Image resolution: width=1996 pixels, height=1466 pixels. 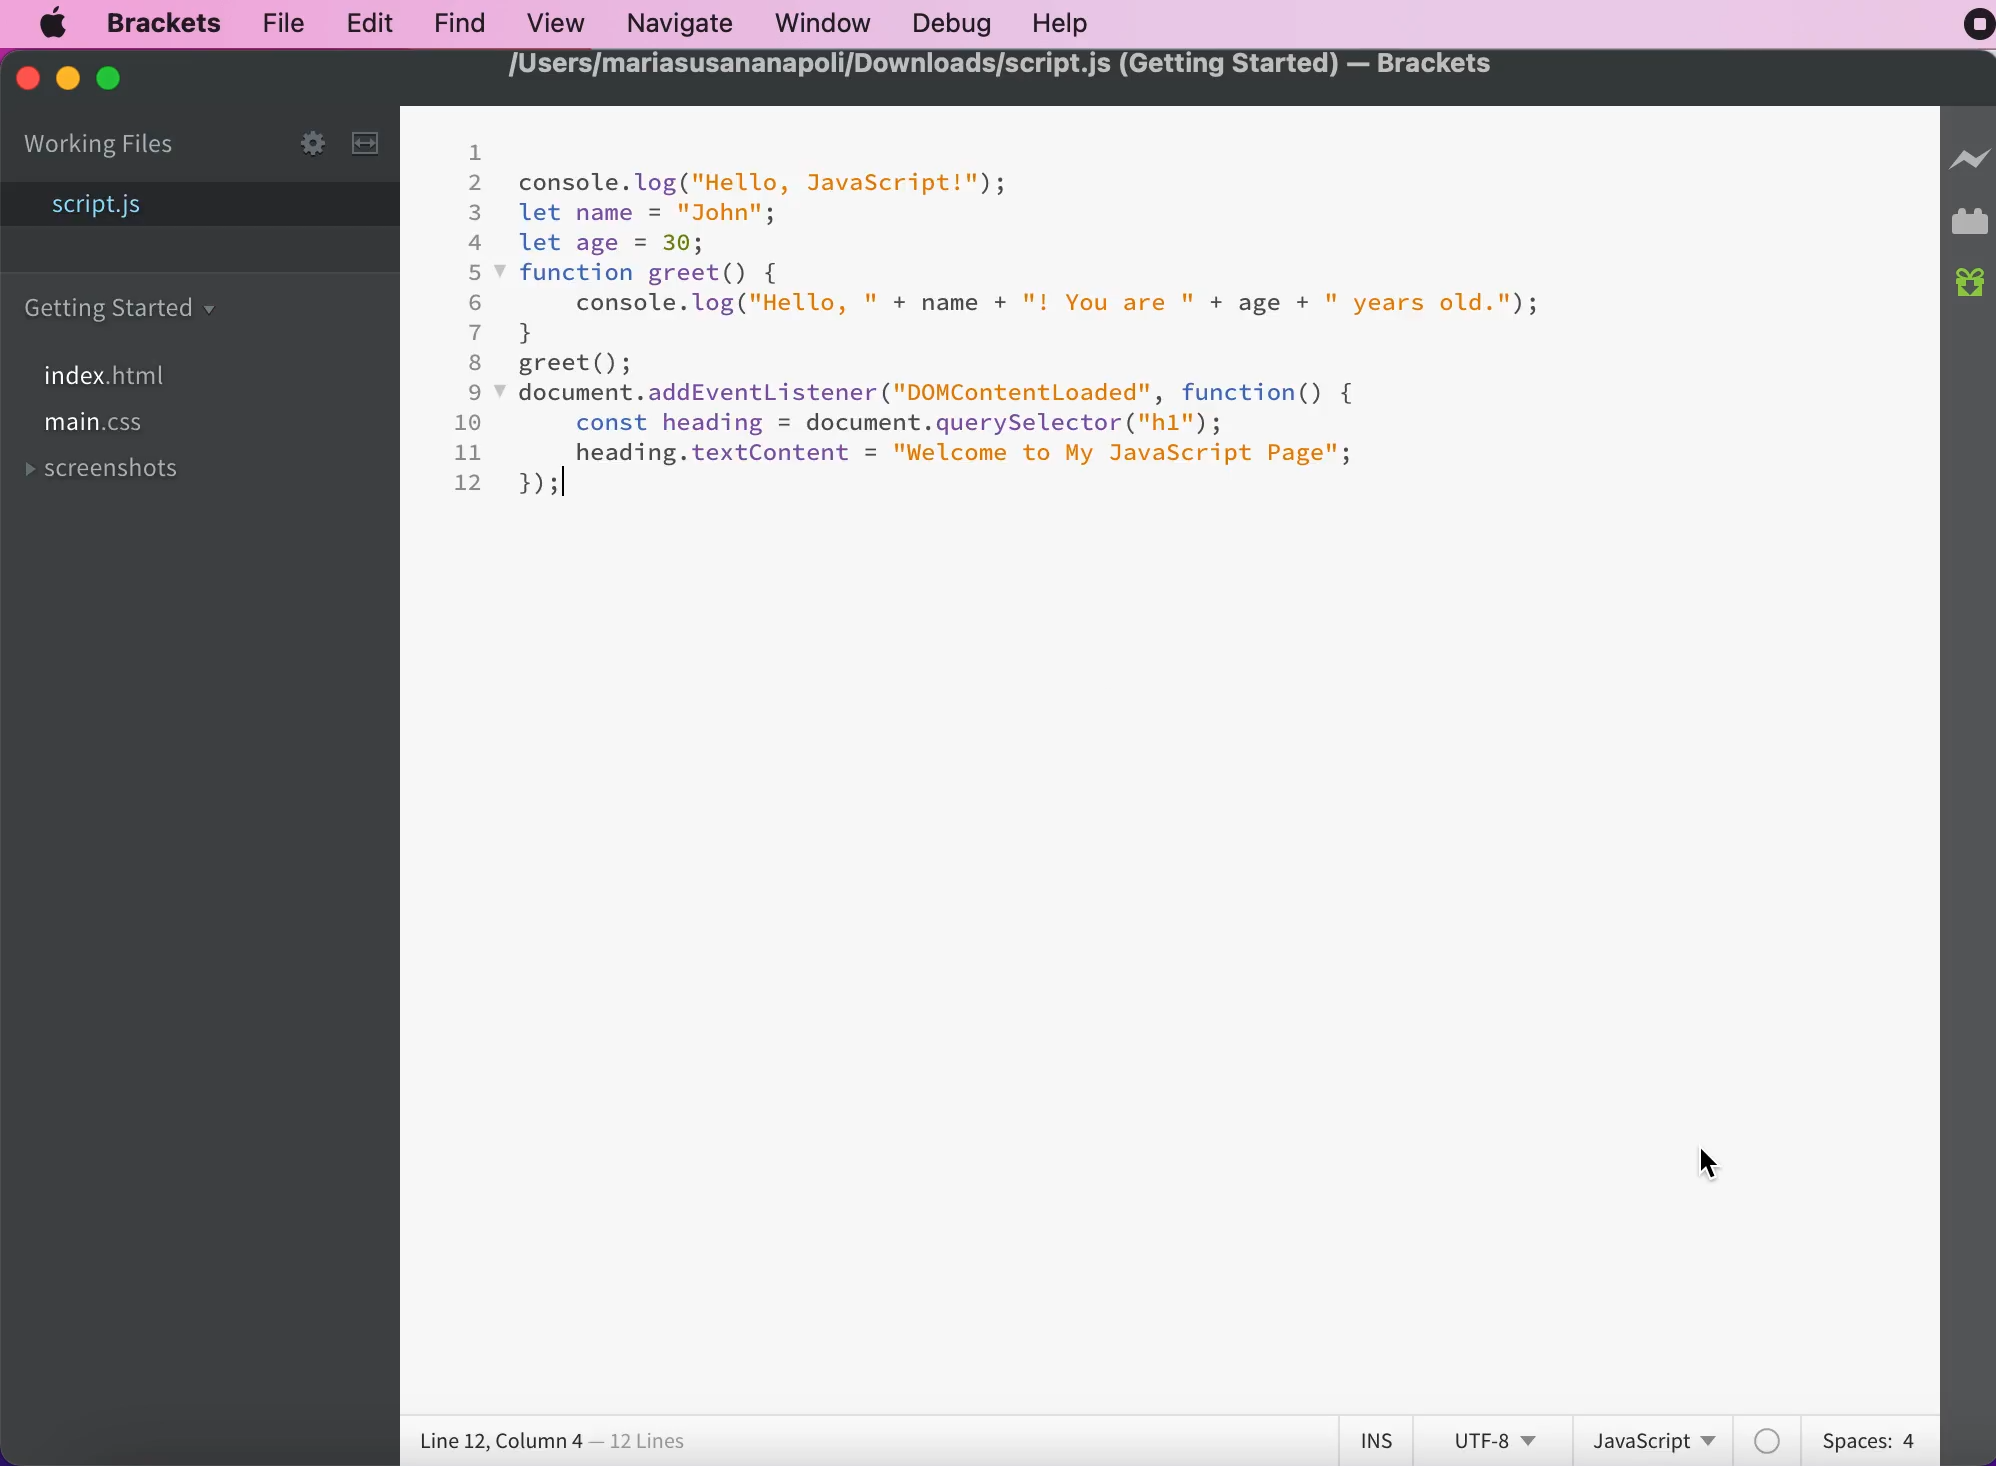 I want to click on live preview, so click(x=1970, y=169).